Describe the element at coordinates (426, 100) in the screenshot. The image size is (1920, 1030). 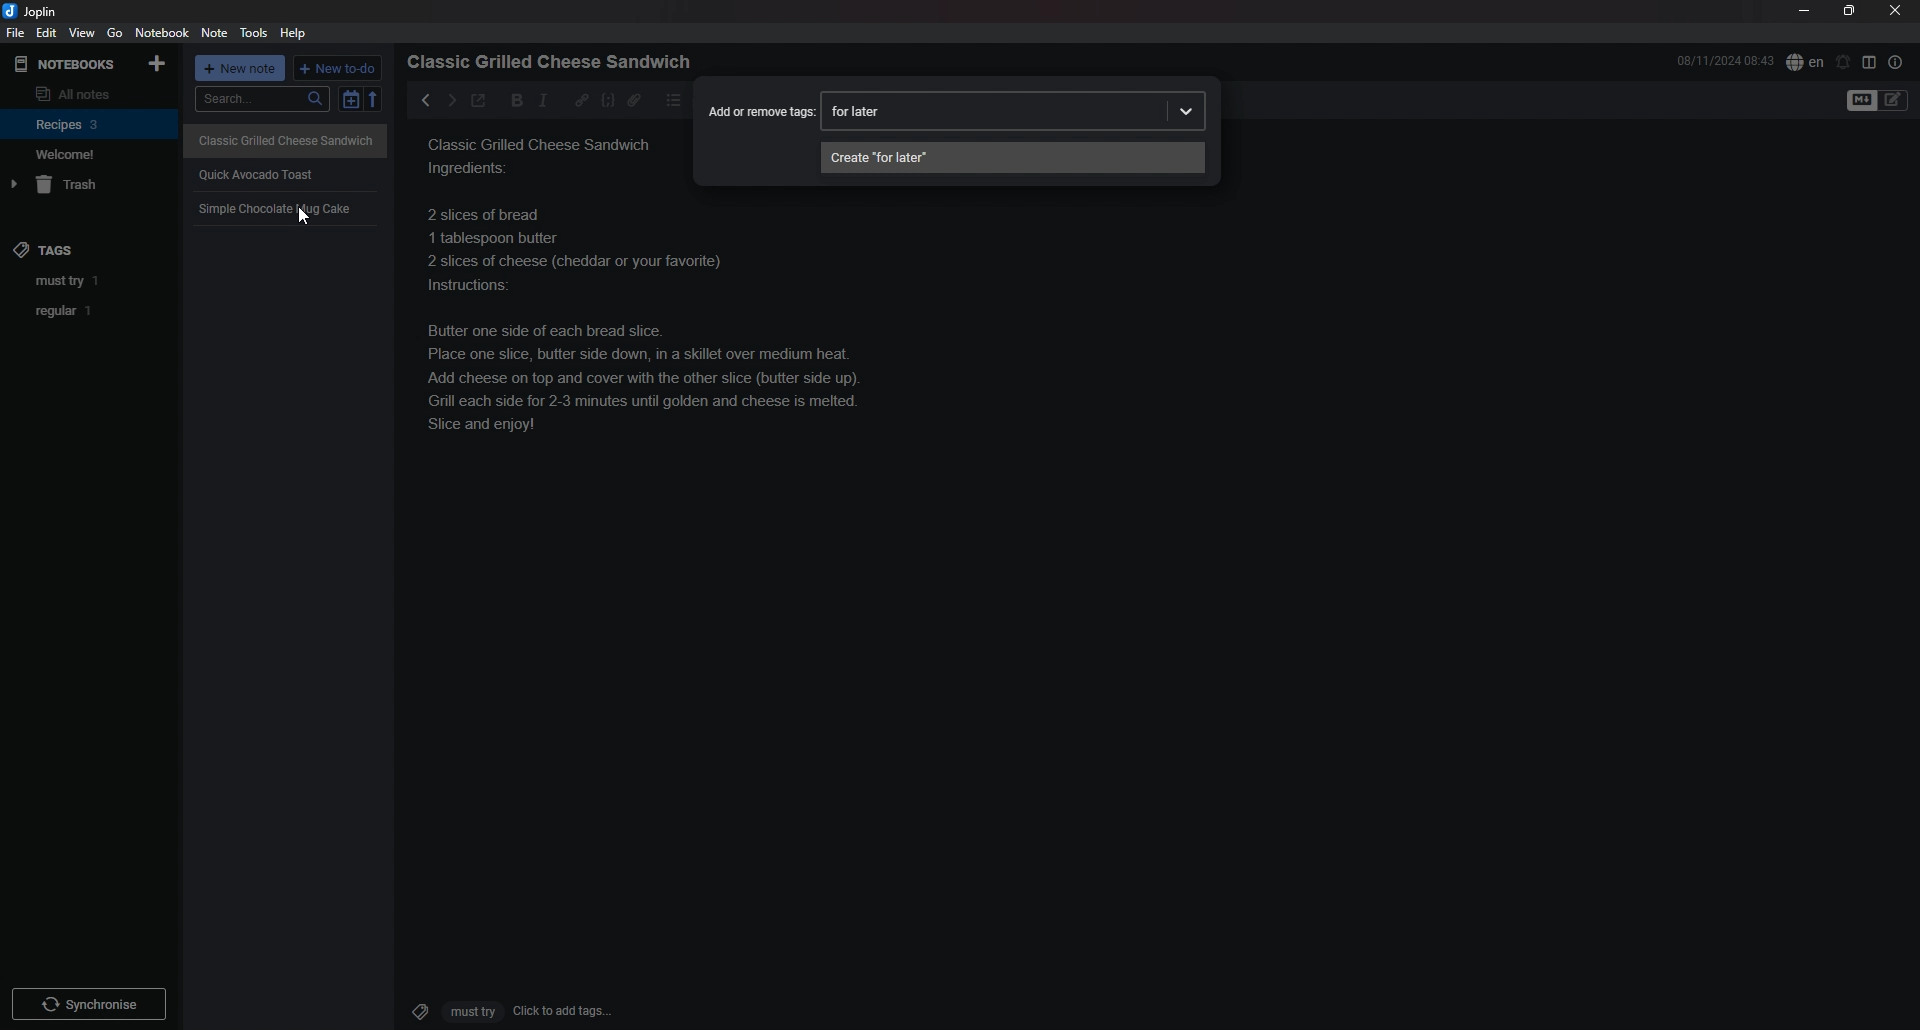
I see `previous` at that location.